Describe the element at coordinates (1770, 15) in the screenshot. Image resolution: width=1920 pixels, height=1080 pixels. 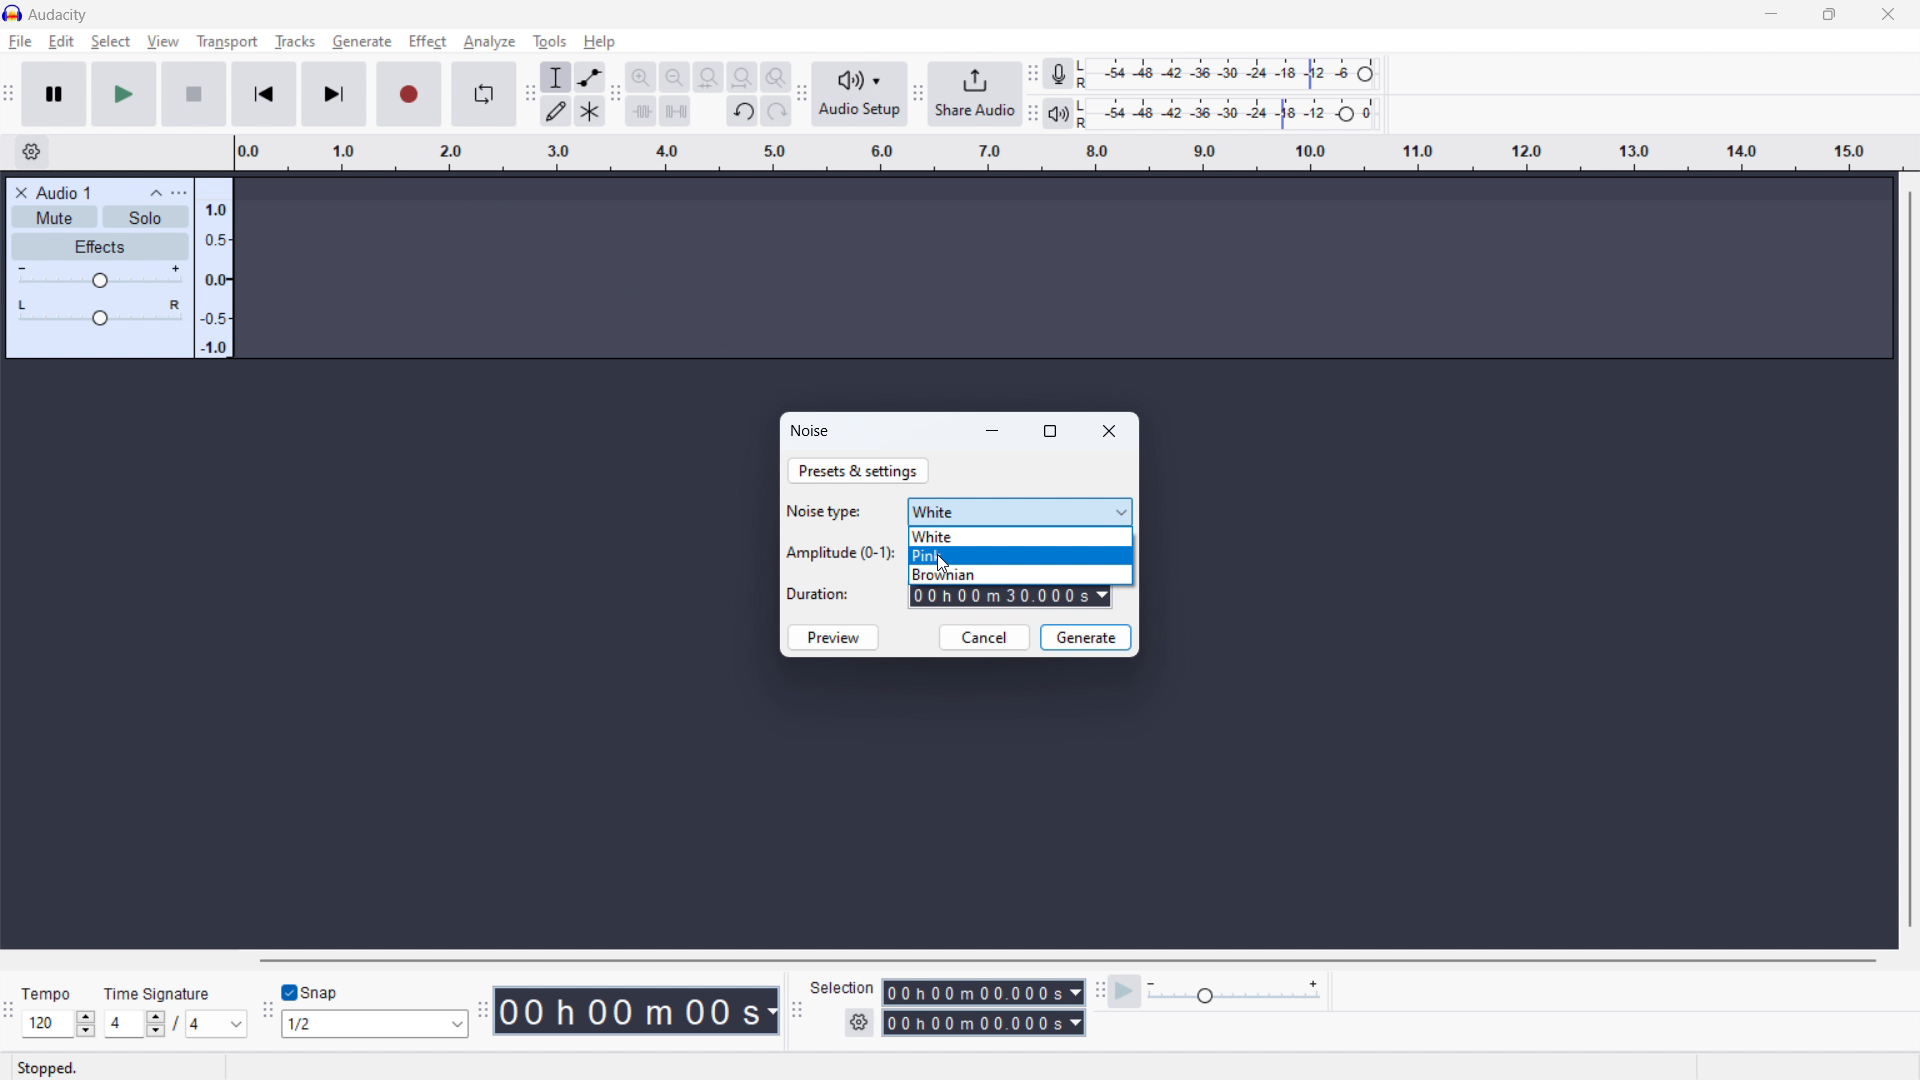
I see `minimize` at that location.